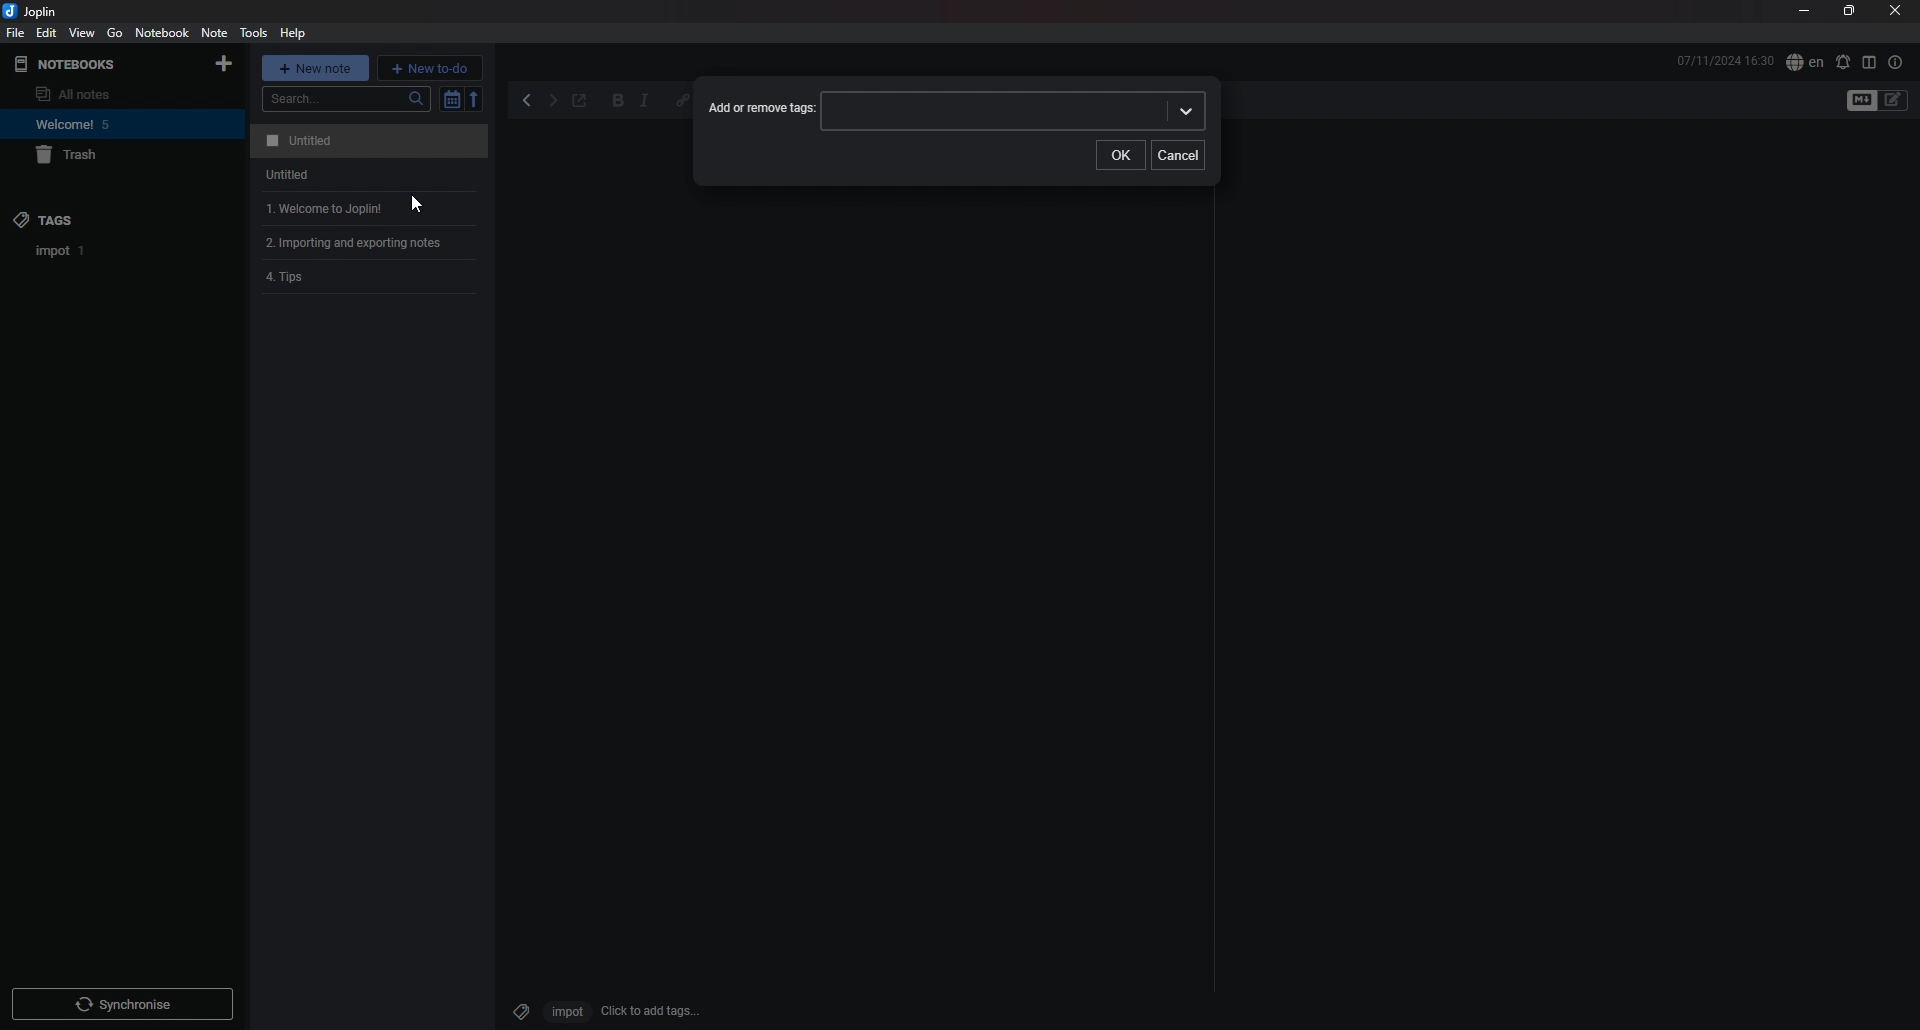 Image resolution: width=1920 pixels, height=1030 pixels. I want to click on tools, so click(252, 33).